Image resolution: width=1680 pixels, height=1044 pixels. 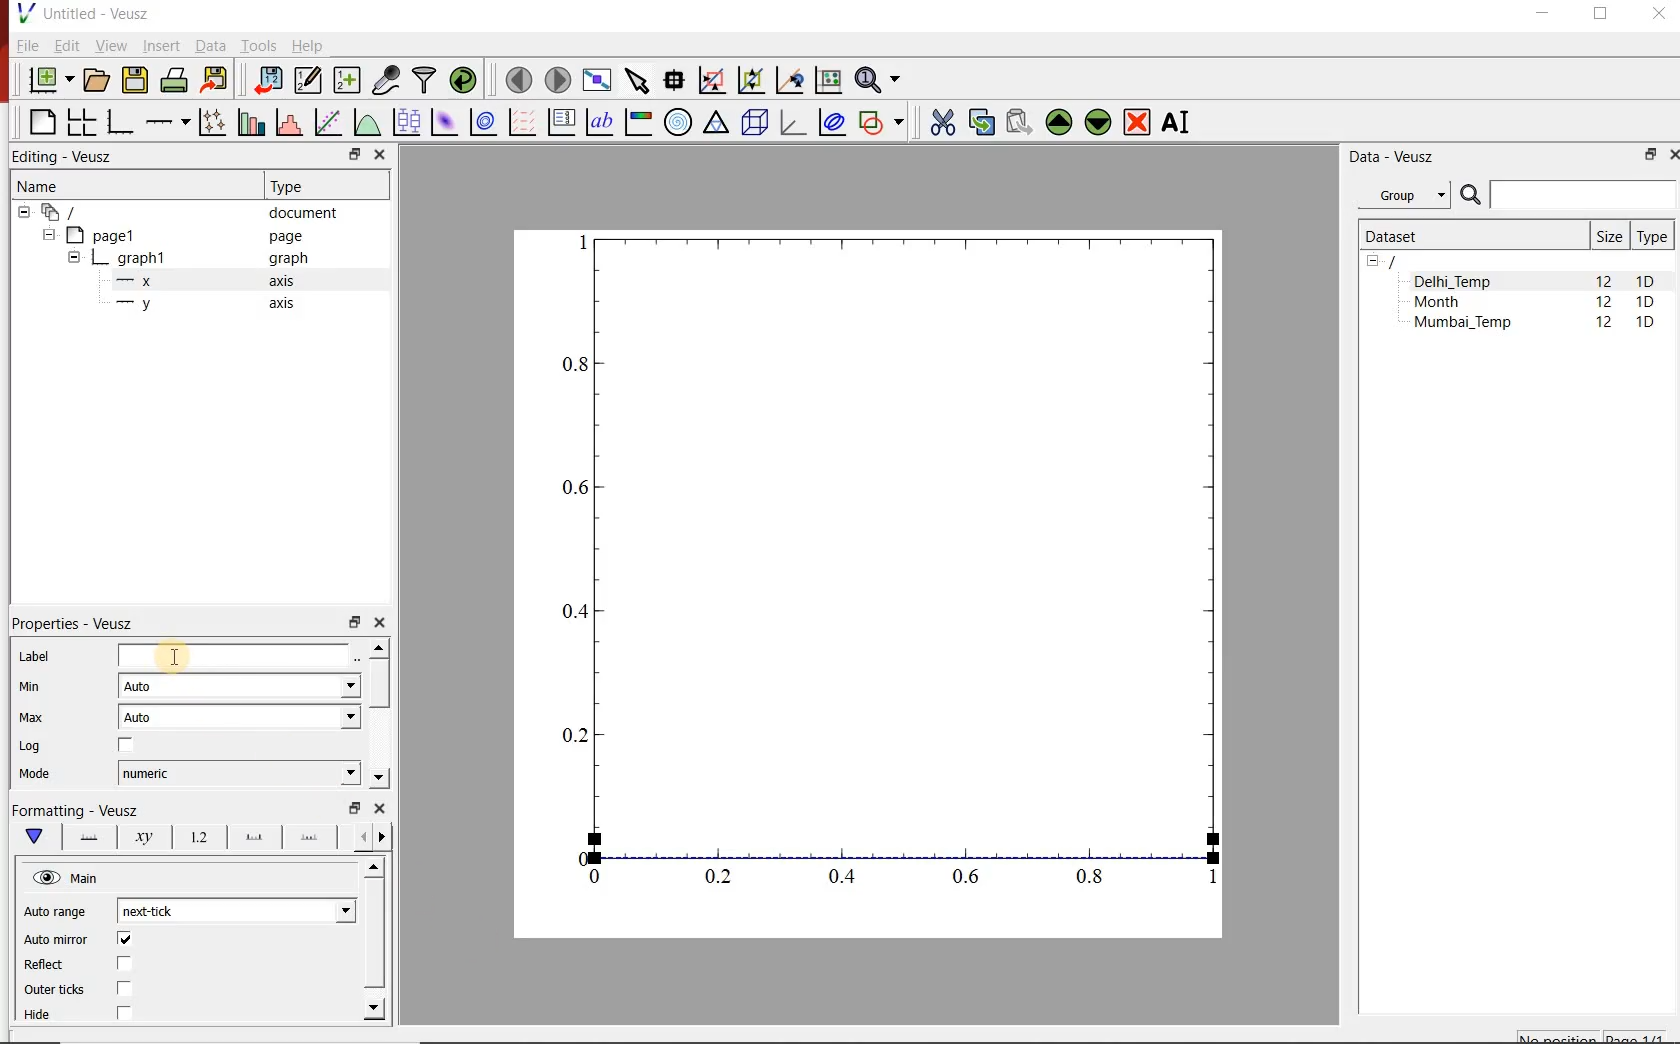 What do you see at coordinates (373, 839) in the screenshot?
I see `Grid lines` at bounding box center [373, 839].